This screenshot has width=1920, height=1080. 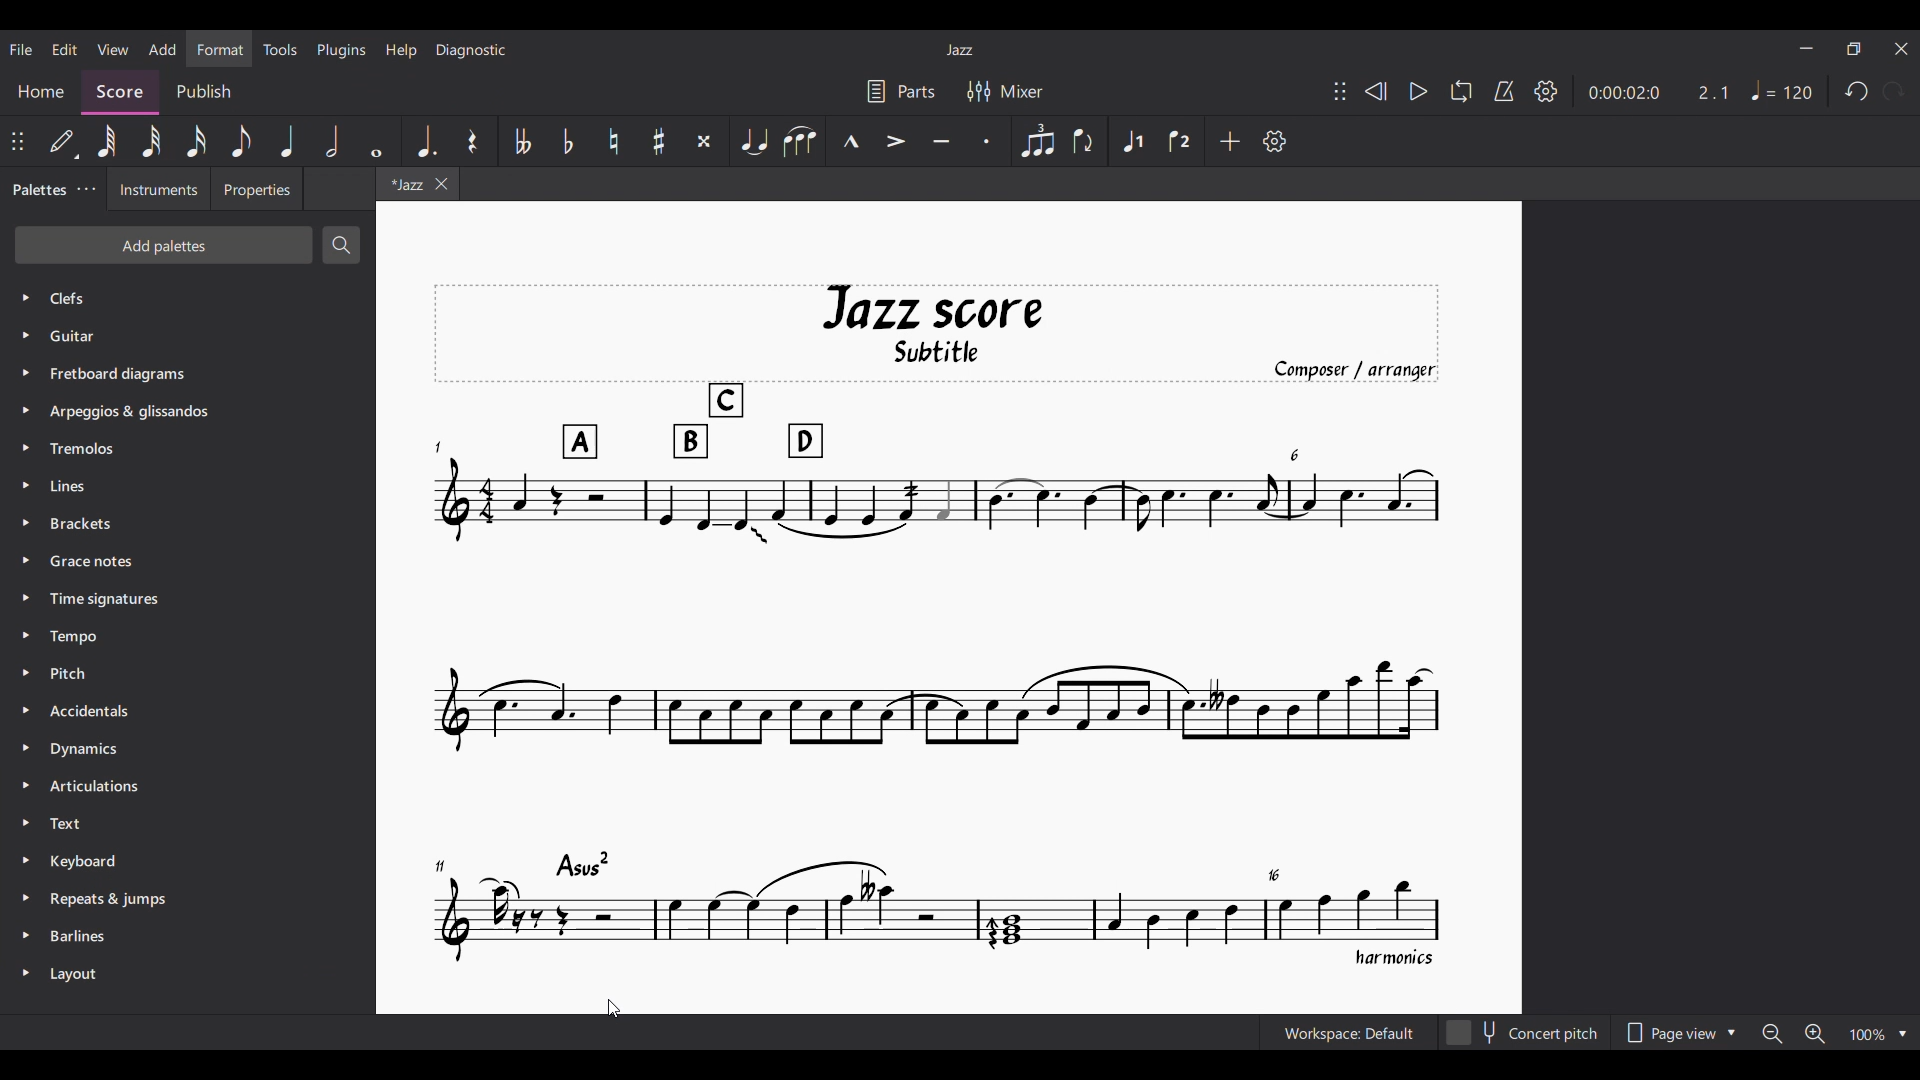 I want to click on Palette options, so click(x=75, y=299).